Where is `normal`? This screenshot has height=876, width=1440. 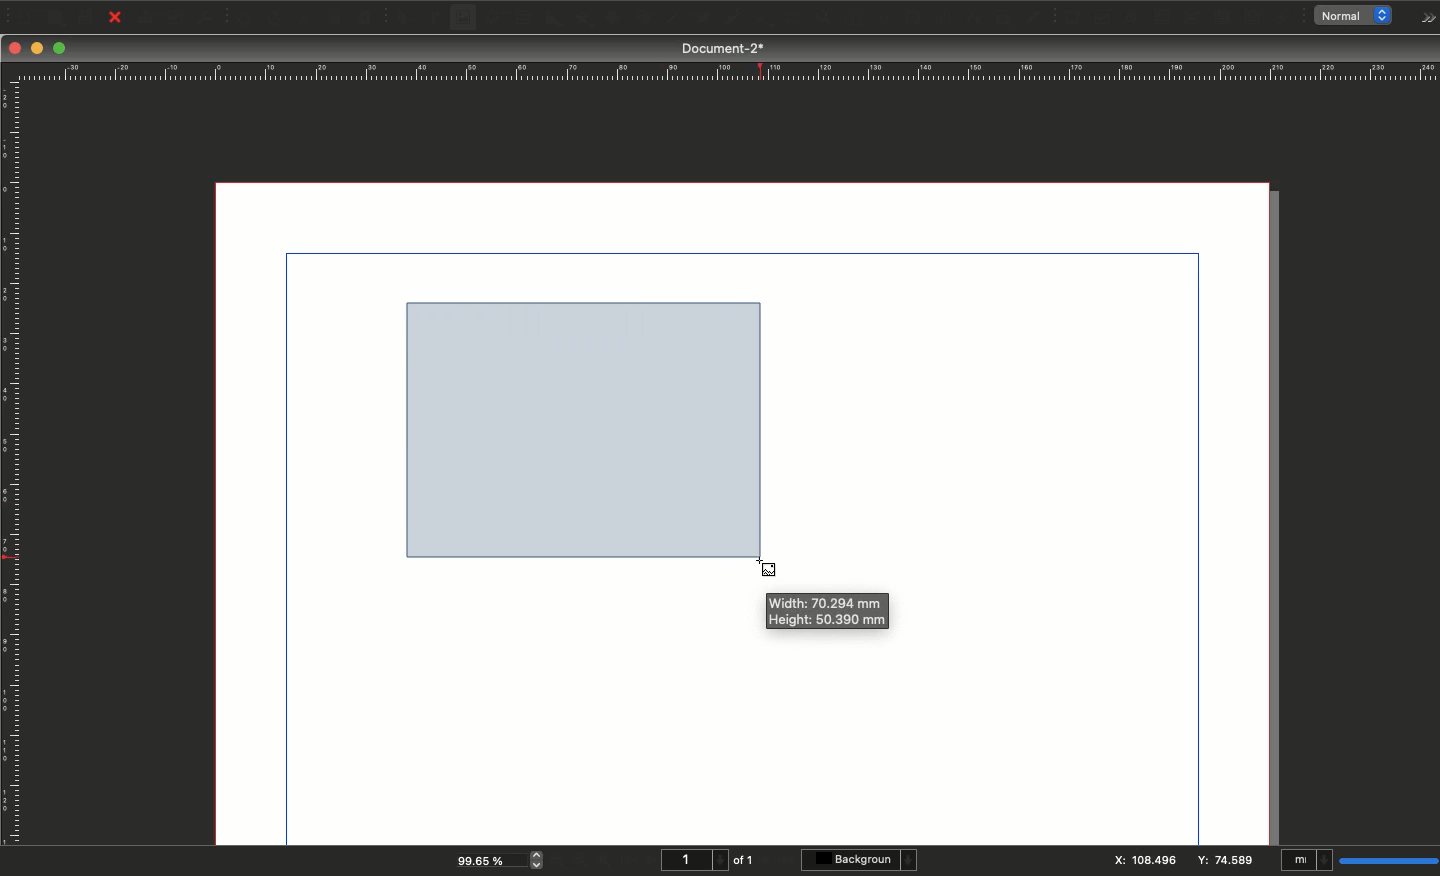
normal is located at coordinates (1358, 16).